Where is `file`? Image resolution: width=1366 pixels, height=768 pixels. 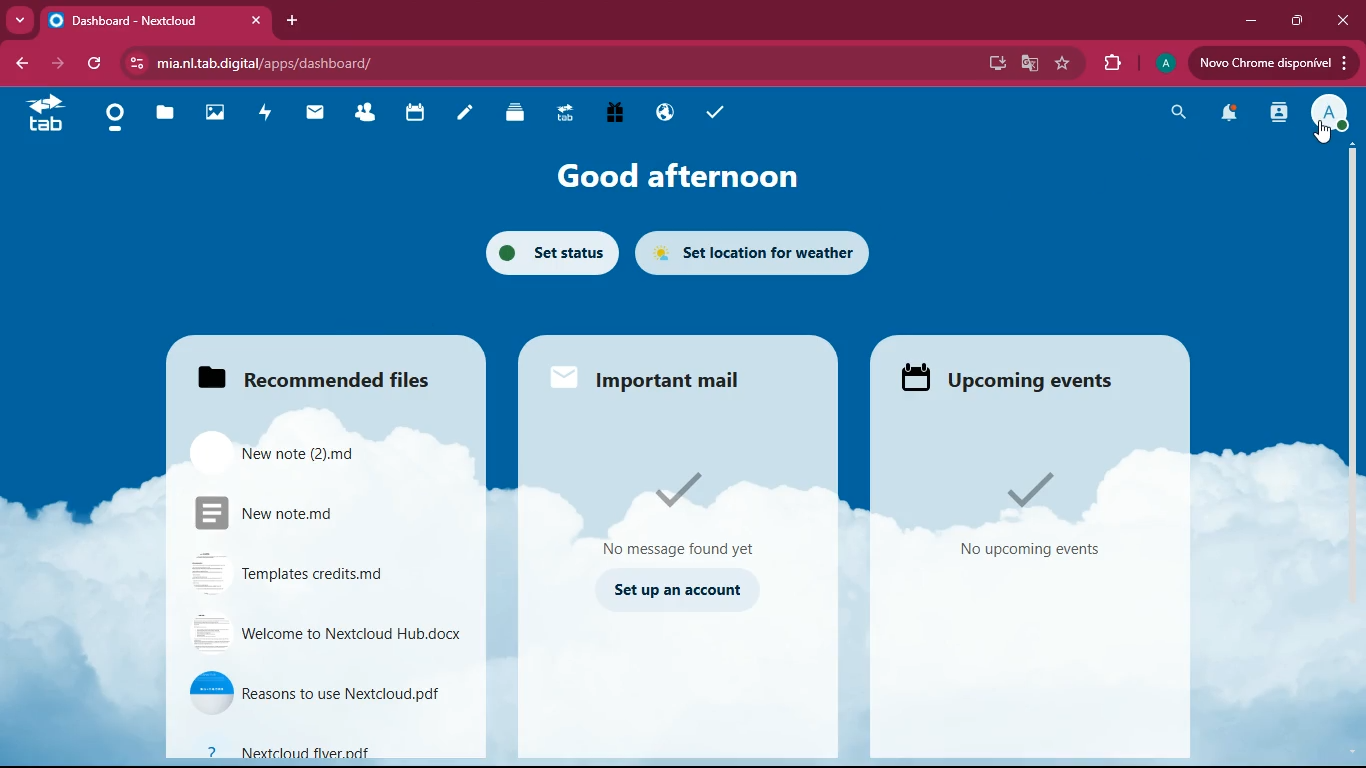
file is located at coordinates (324, 631).